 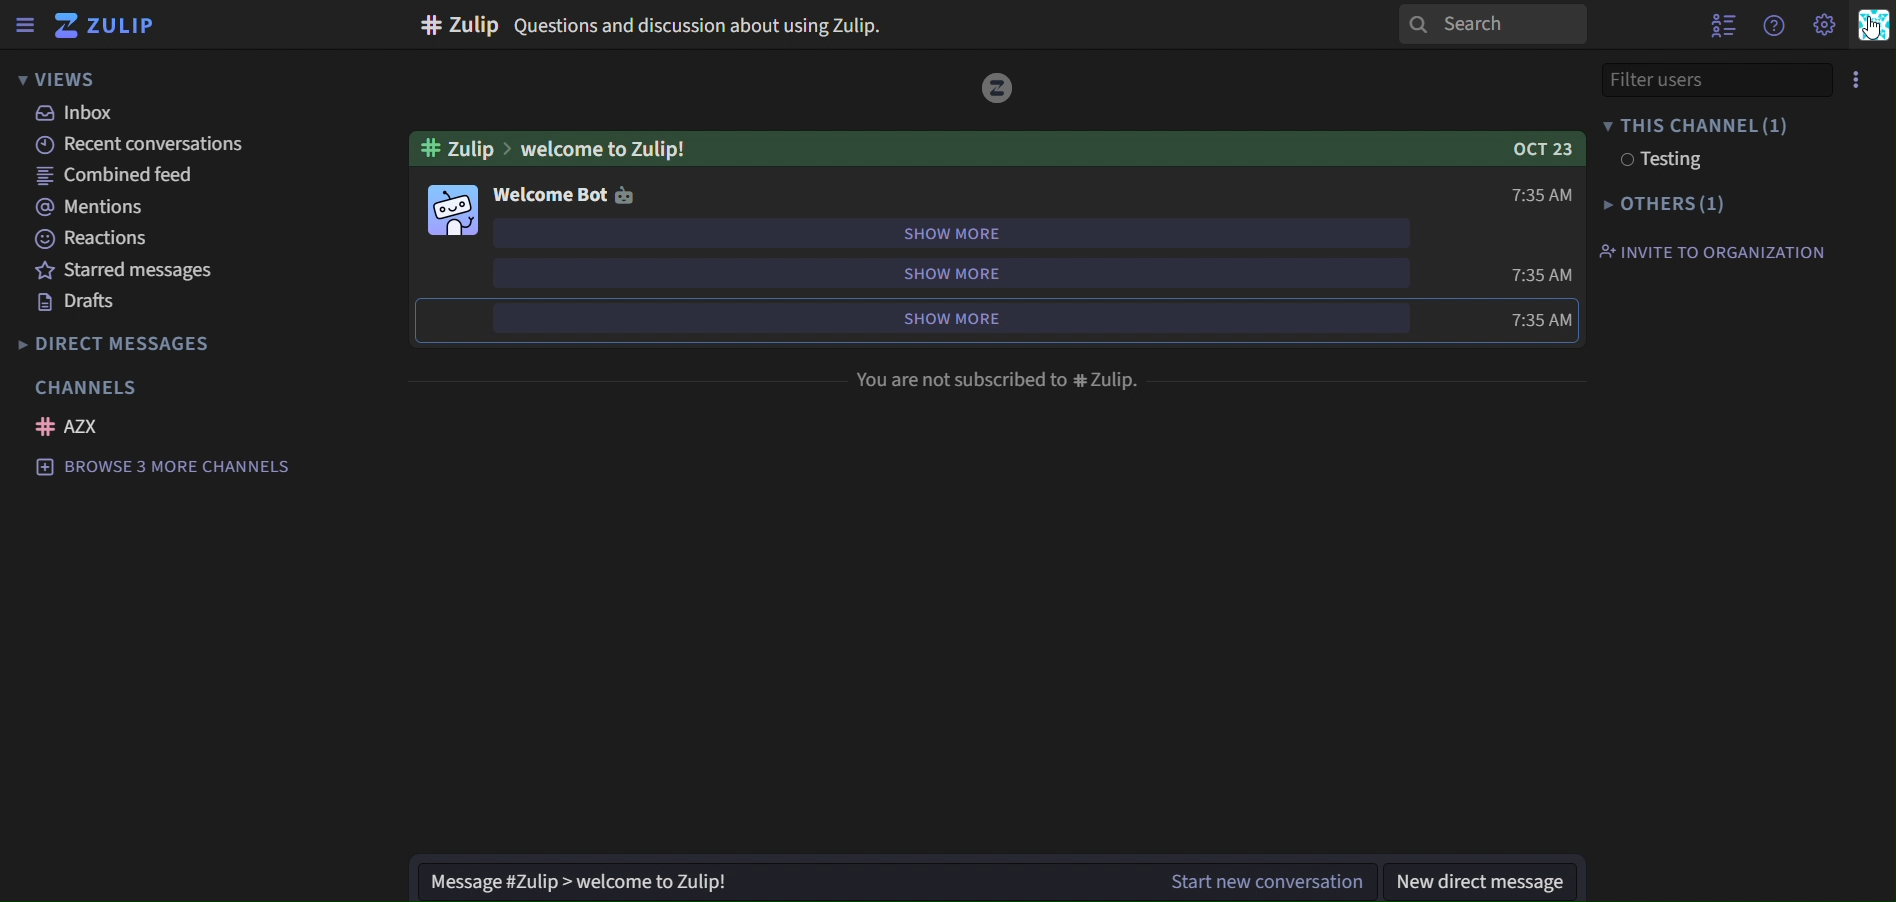 What do you see at coordinates (1542, 193) in the screenshot?
I see `7:35AM` at bounding box center [1542, 193].